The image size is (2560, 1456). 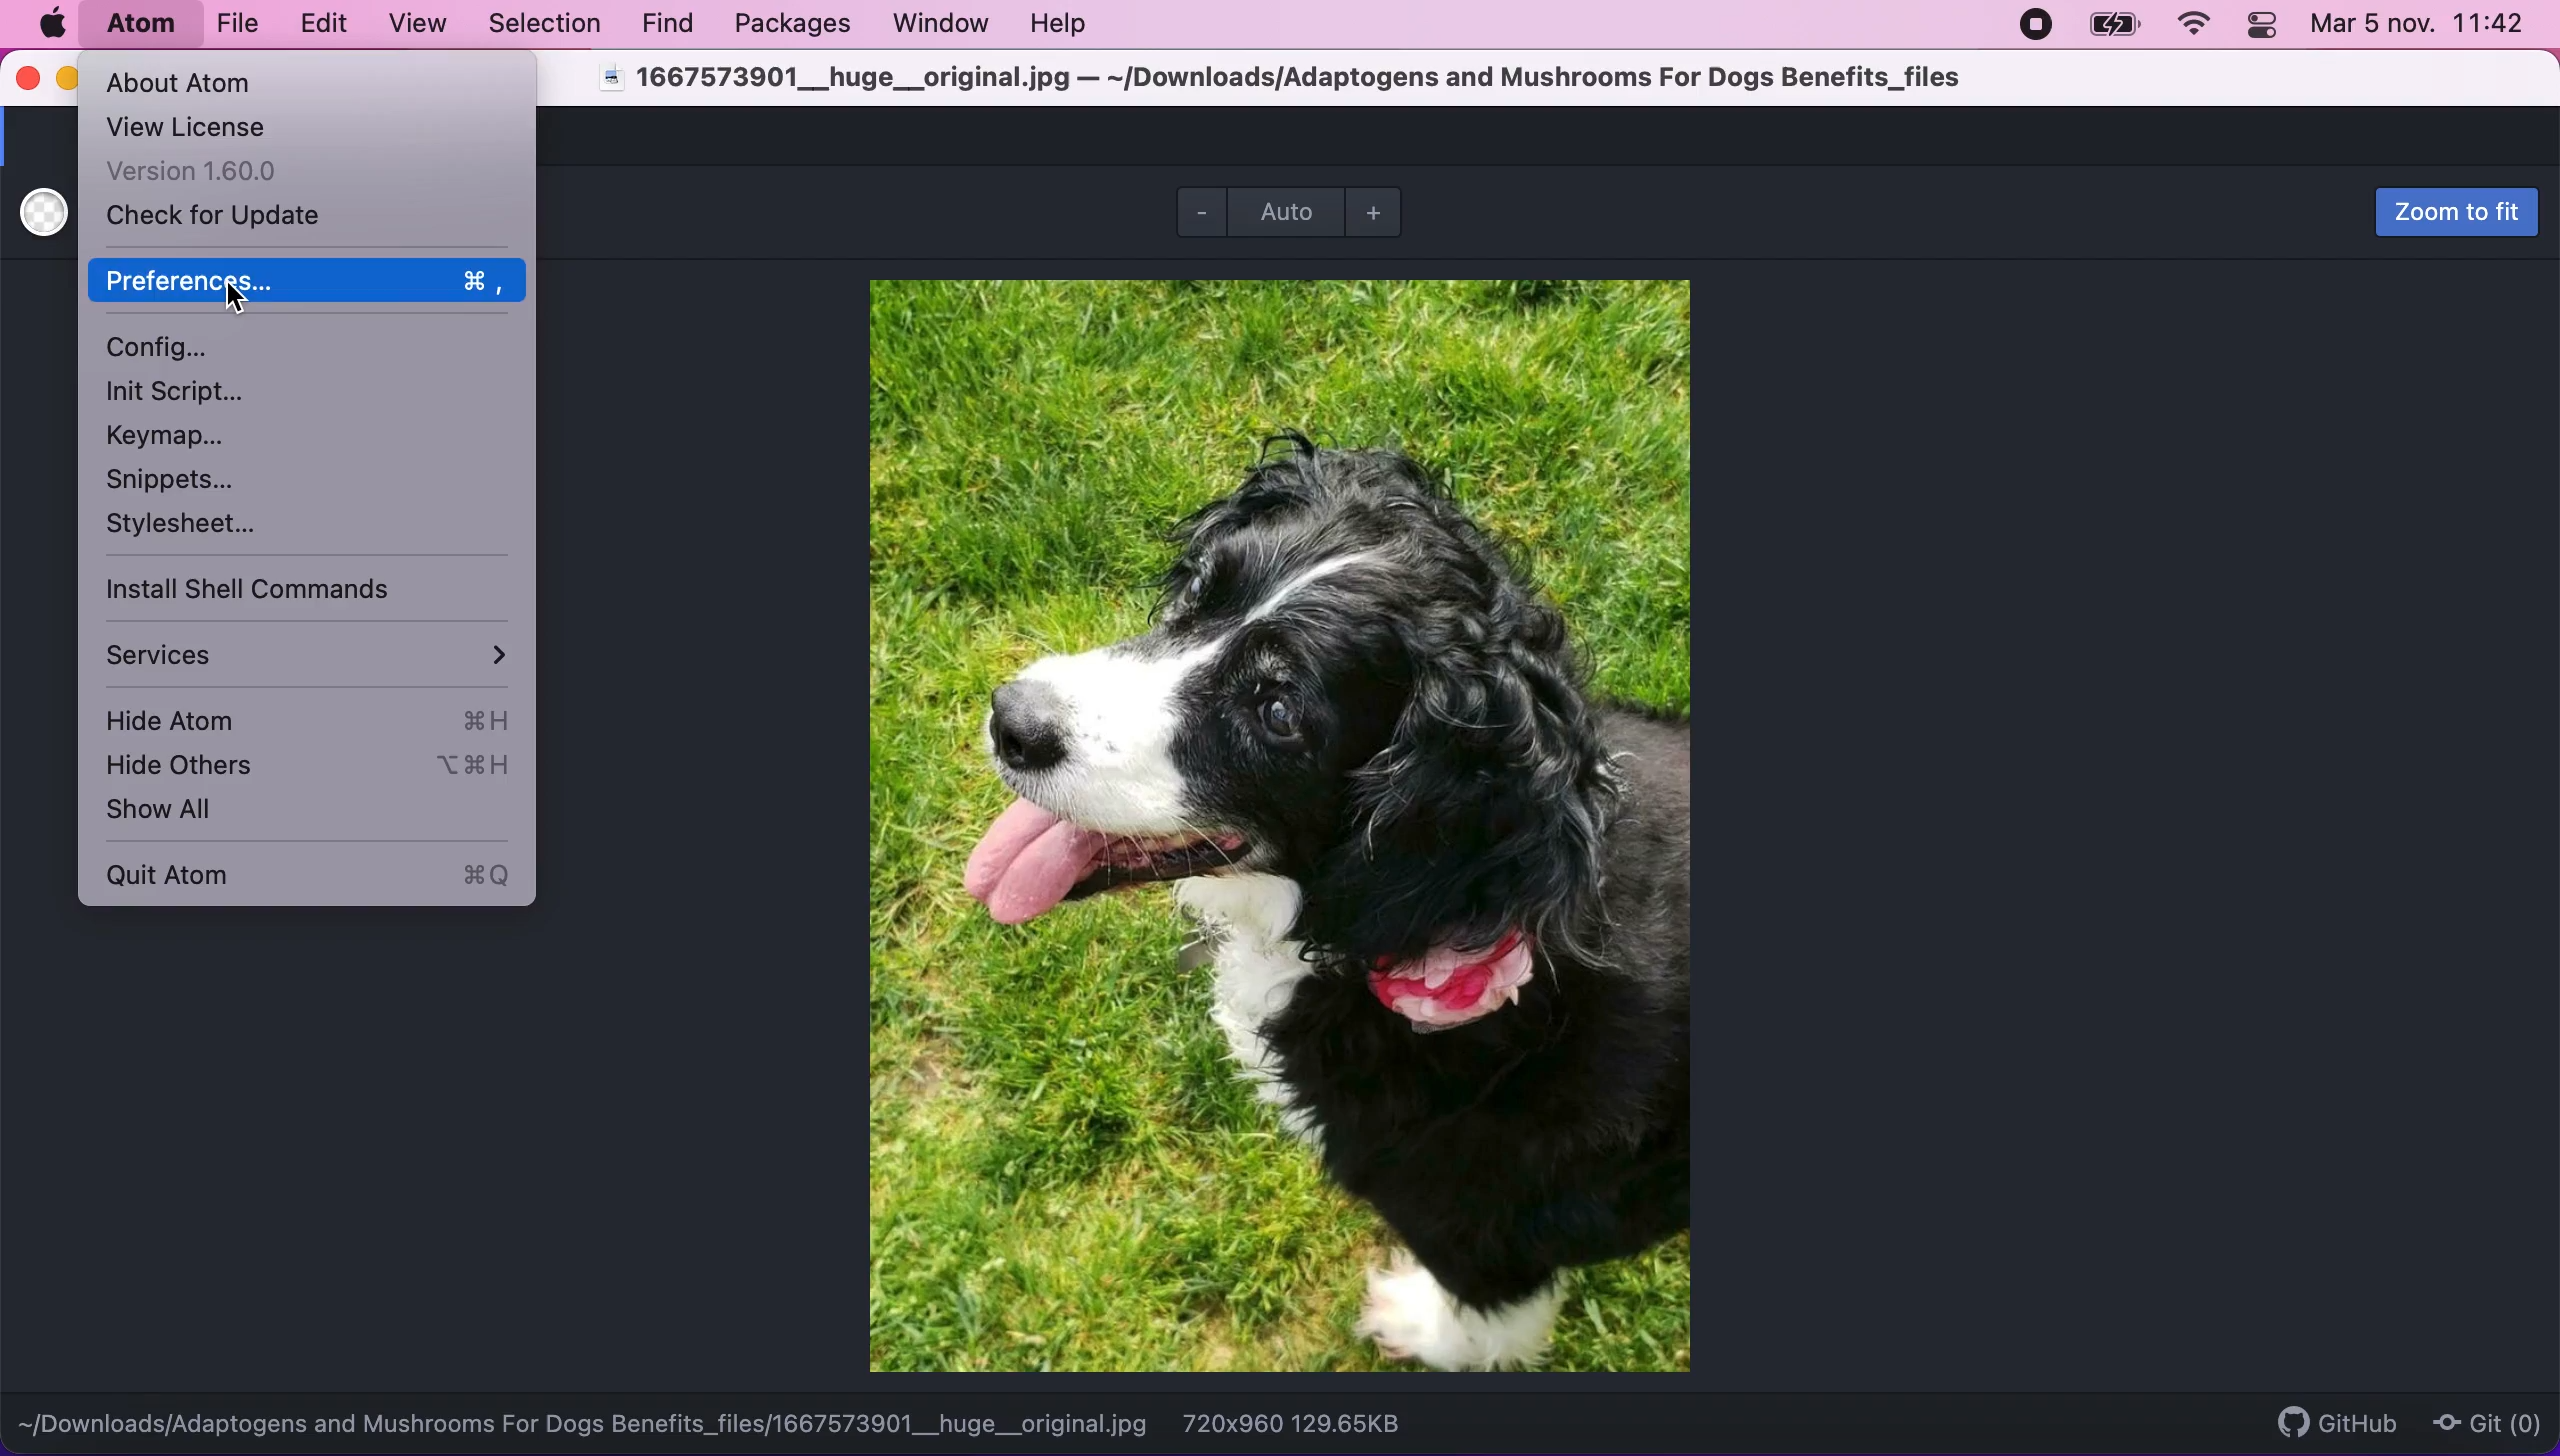 I want to click on selection, so click(x=542, y=24).